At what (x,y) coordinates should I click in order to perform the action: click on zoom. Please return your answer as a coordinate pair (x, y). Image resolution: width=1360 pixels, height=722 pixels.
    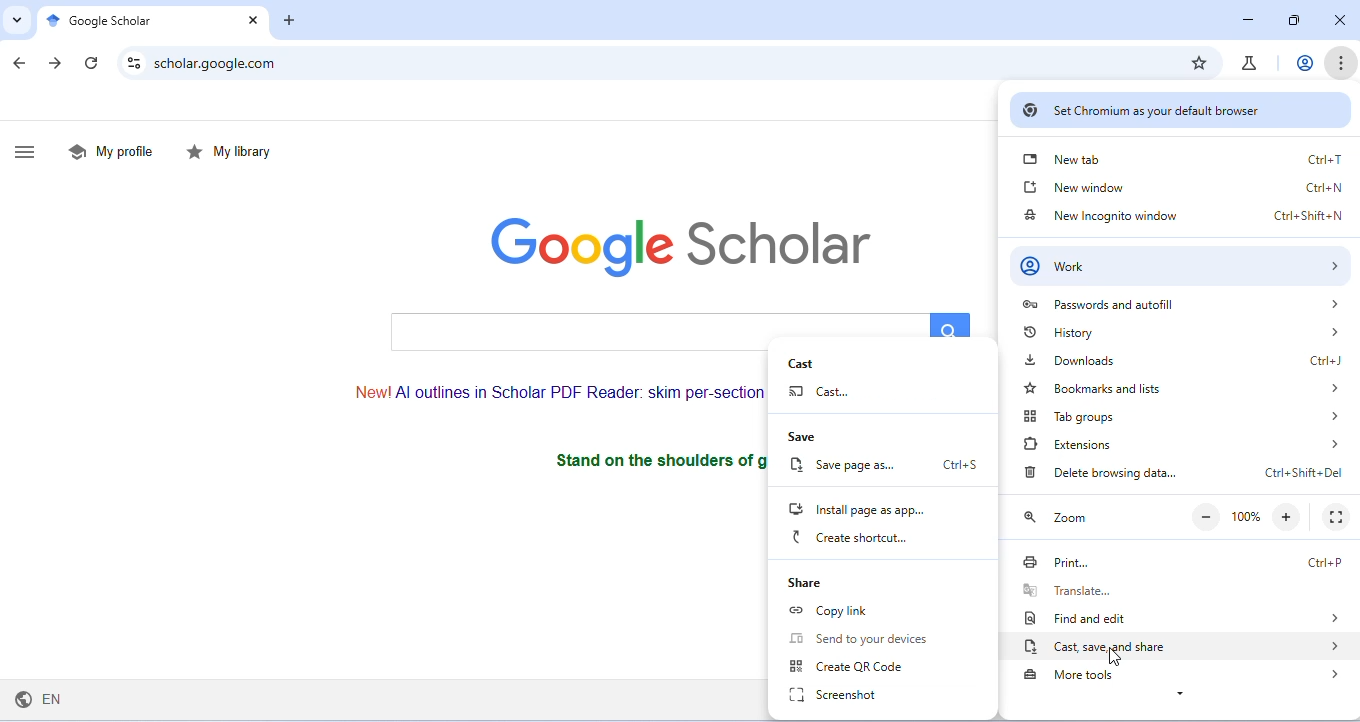
    Looking at the image, I should click on (1064, 517).